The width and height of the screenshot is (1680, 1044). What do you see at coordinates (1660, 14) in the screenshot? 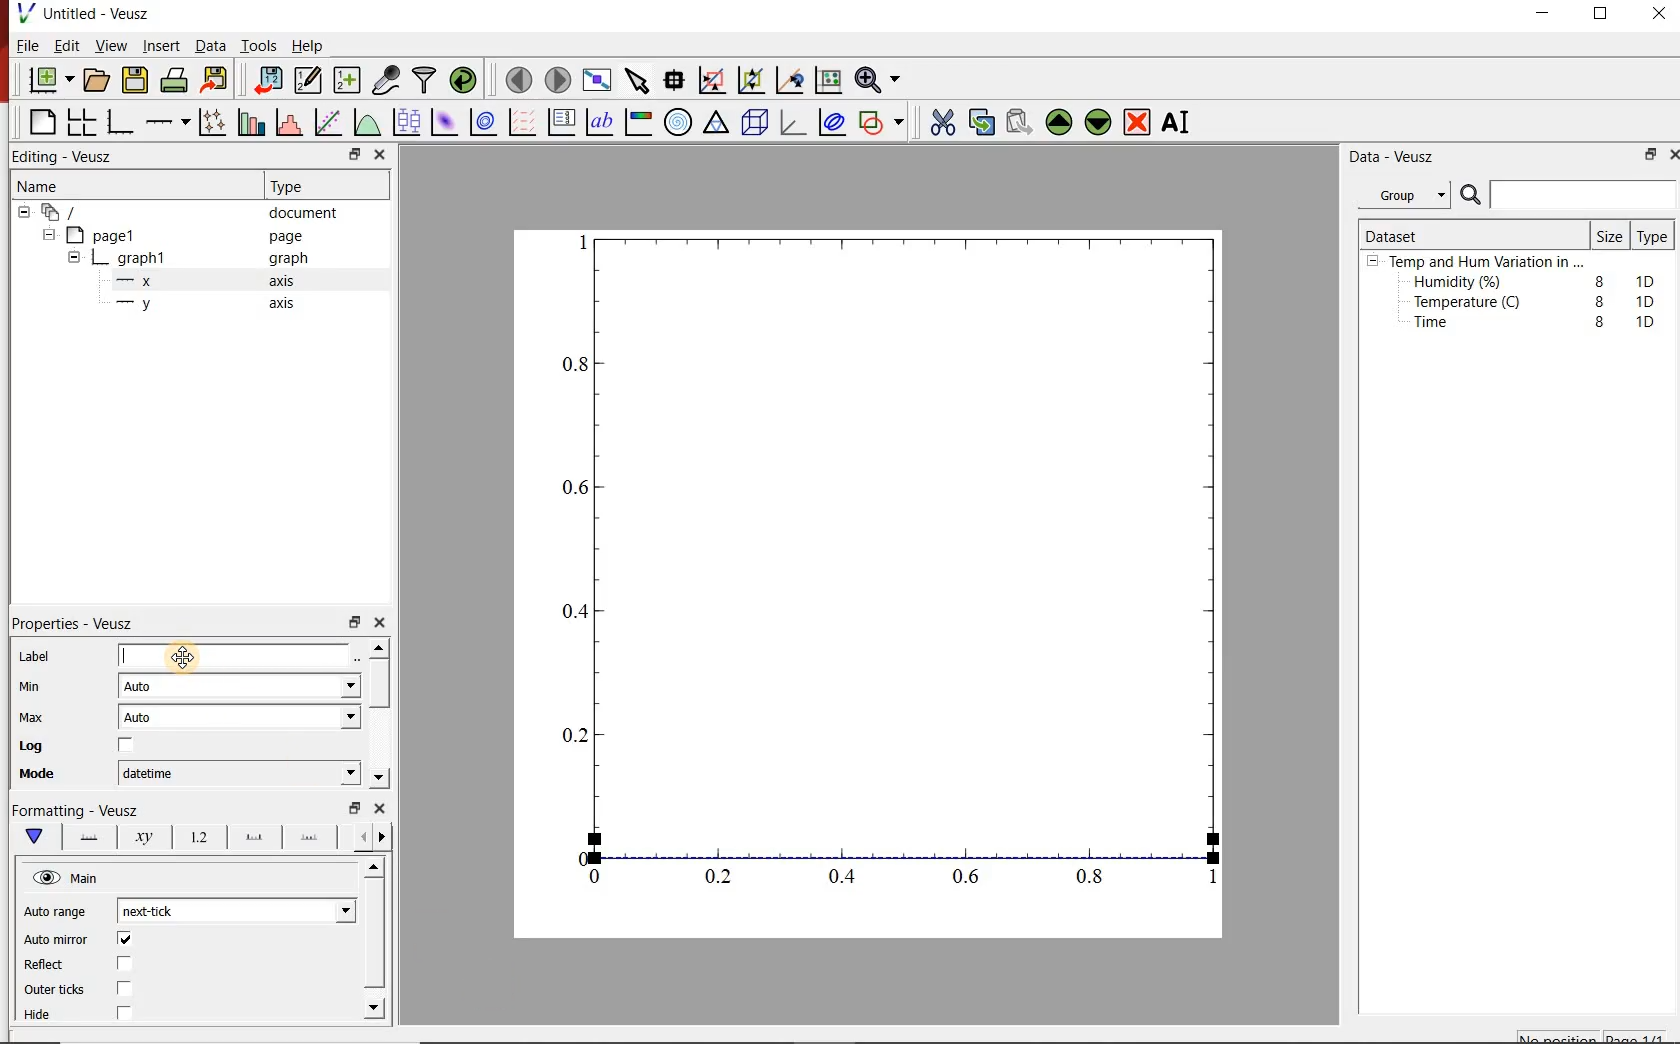
I see `close` at bounding box center [1660, 14].